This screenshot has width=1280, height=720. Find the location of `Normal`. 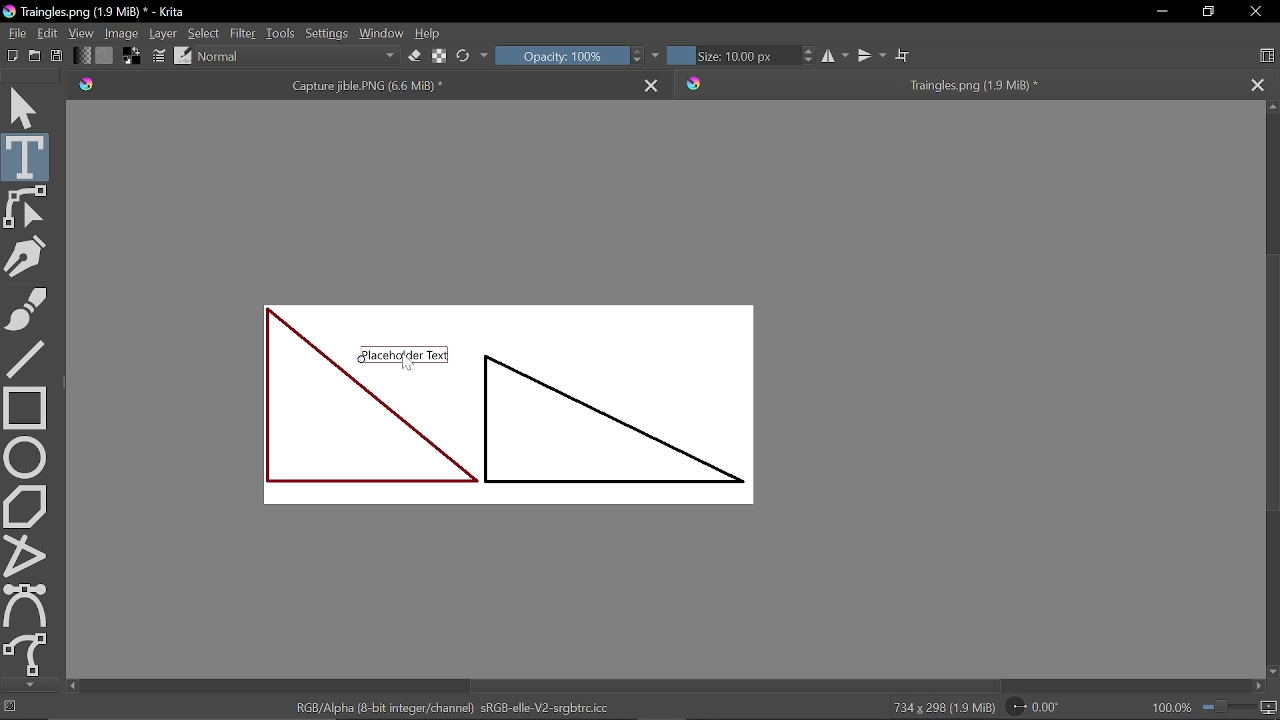

Normal is located at coordinates (300, 57).